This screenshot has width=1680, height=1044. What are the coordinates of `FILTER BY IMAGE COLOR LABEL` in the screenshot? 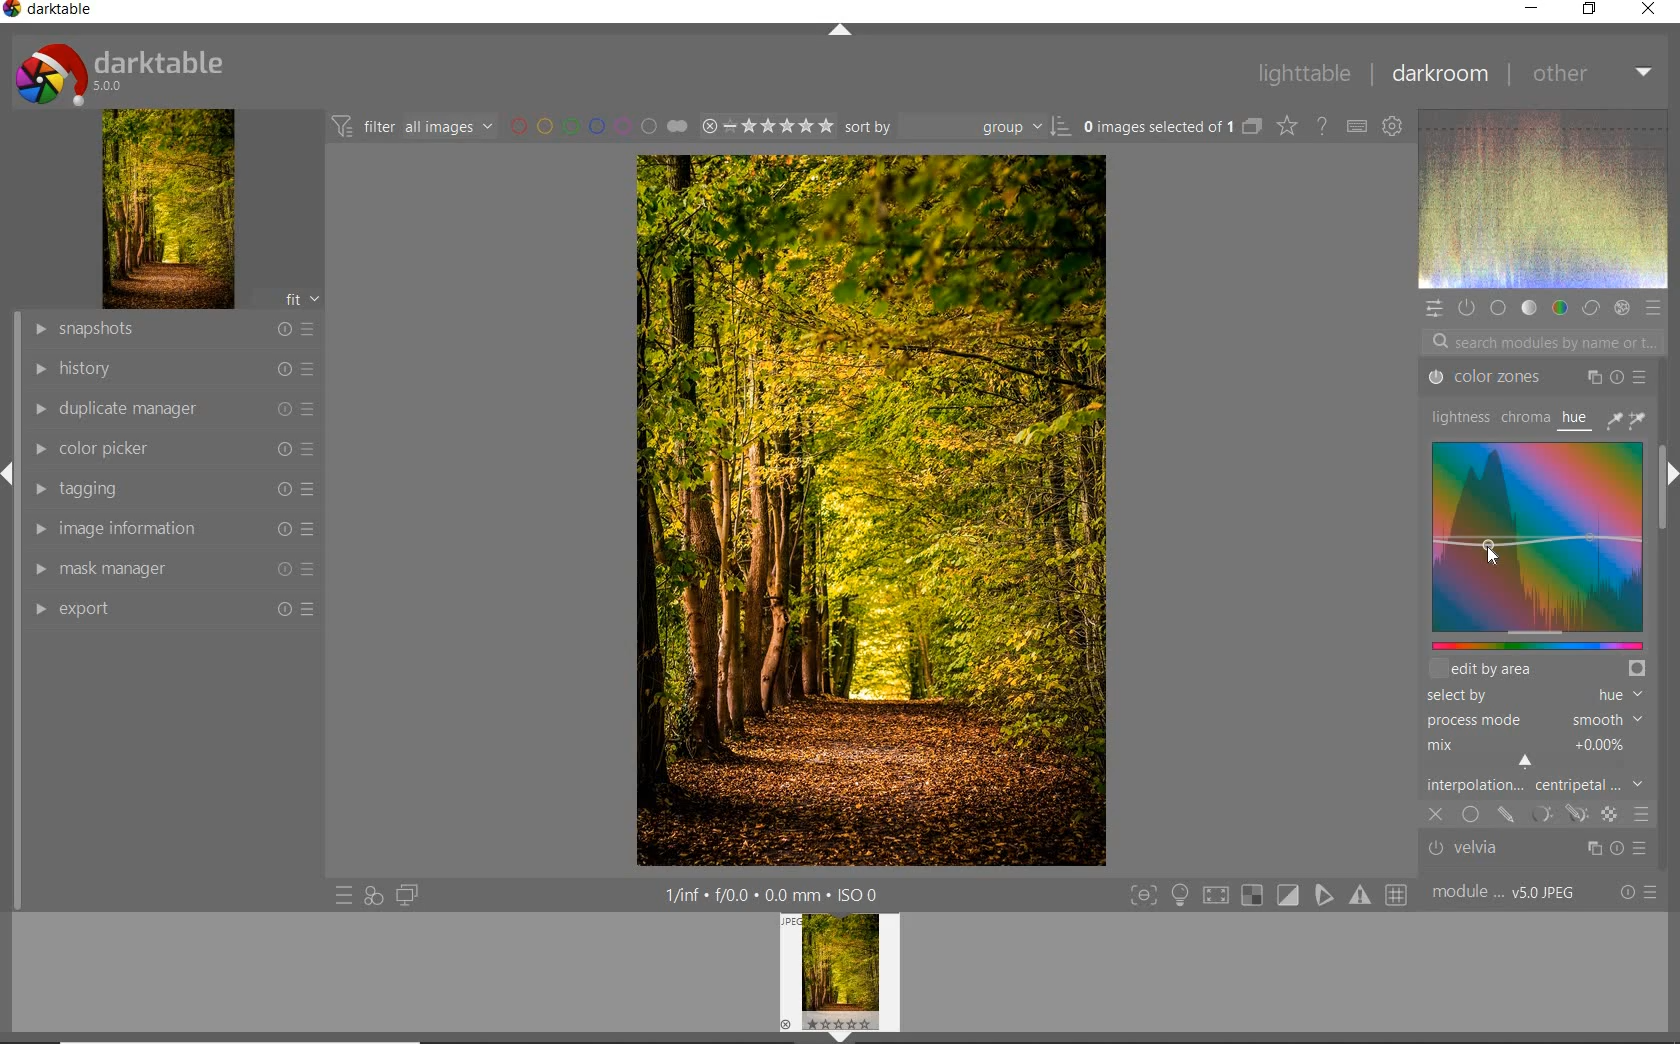 It's located at (595, 124).